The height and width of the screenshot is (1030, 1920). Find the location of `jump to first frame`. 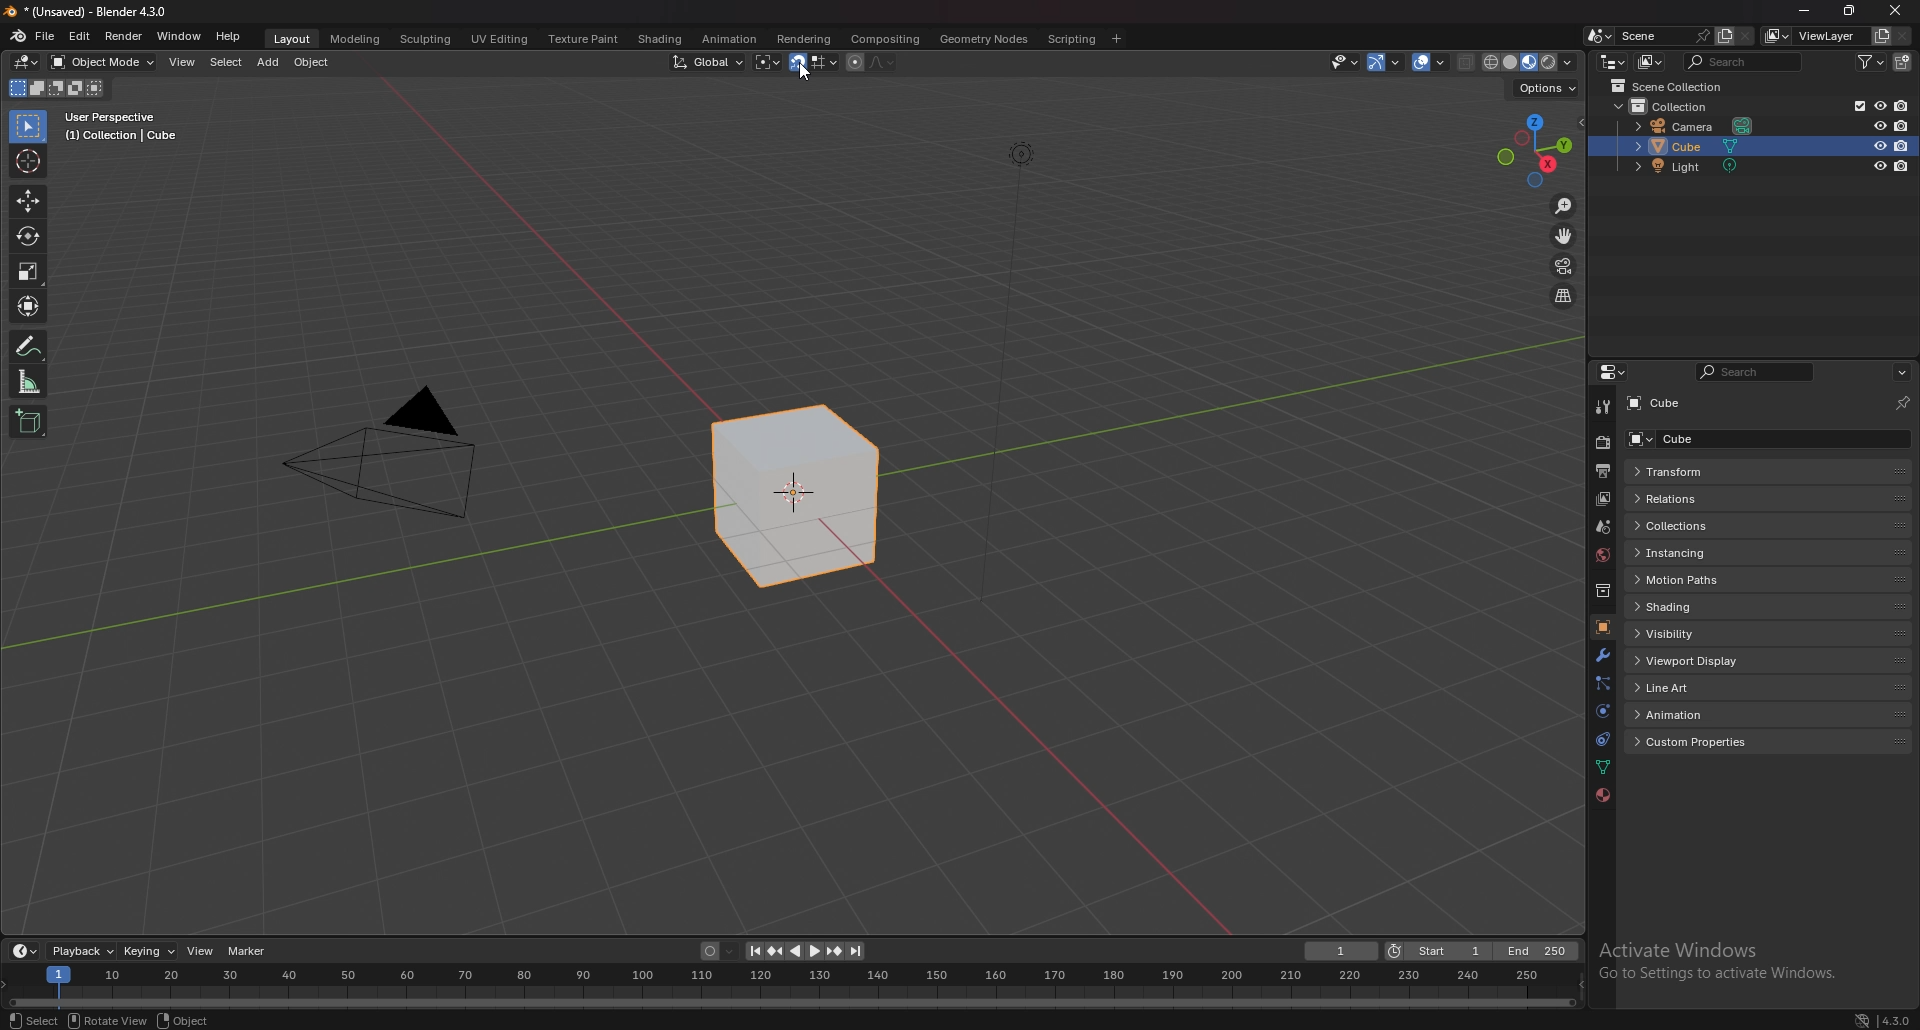

jump to first frame is located at coordinates (755, 951).